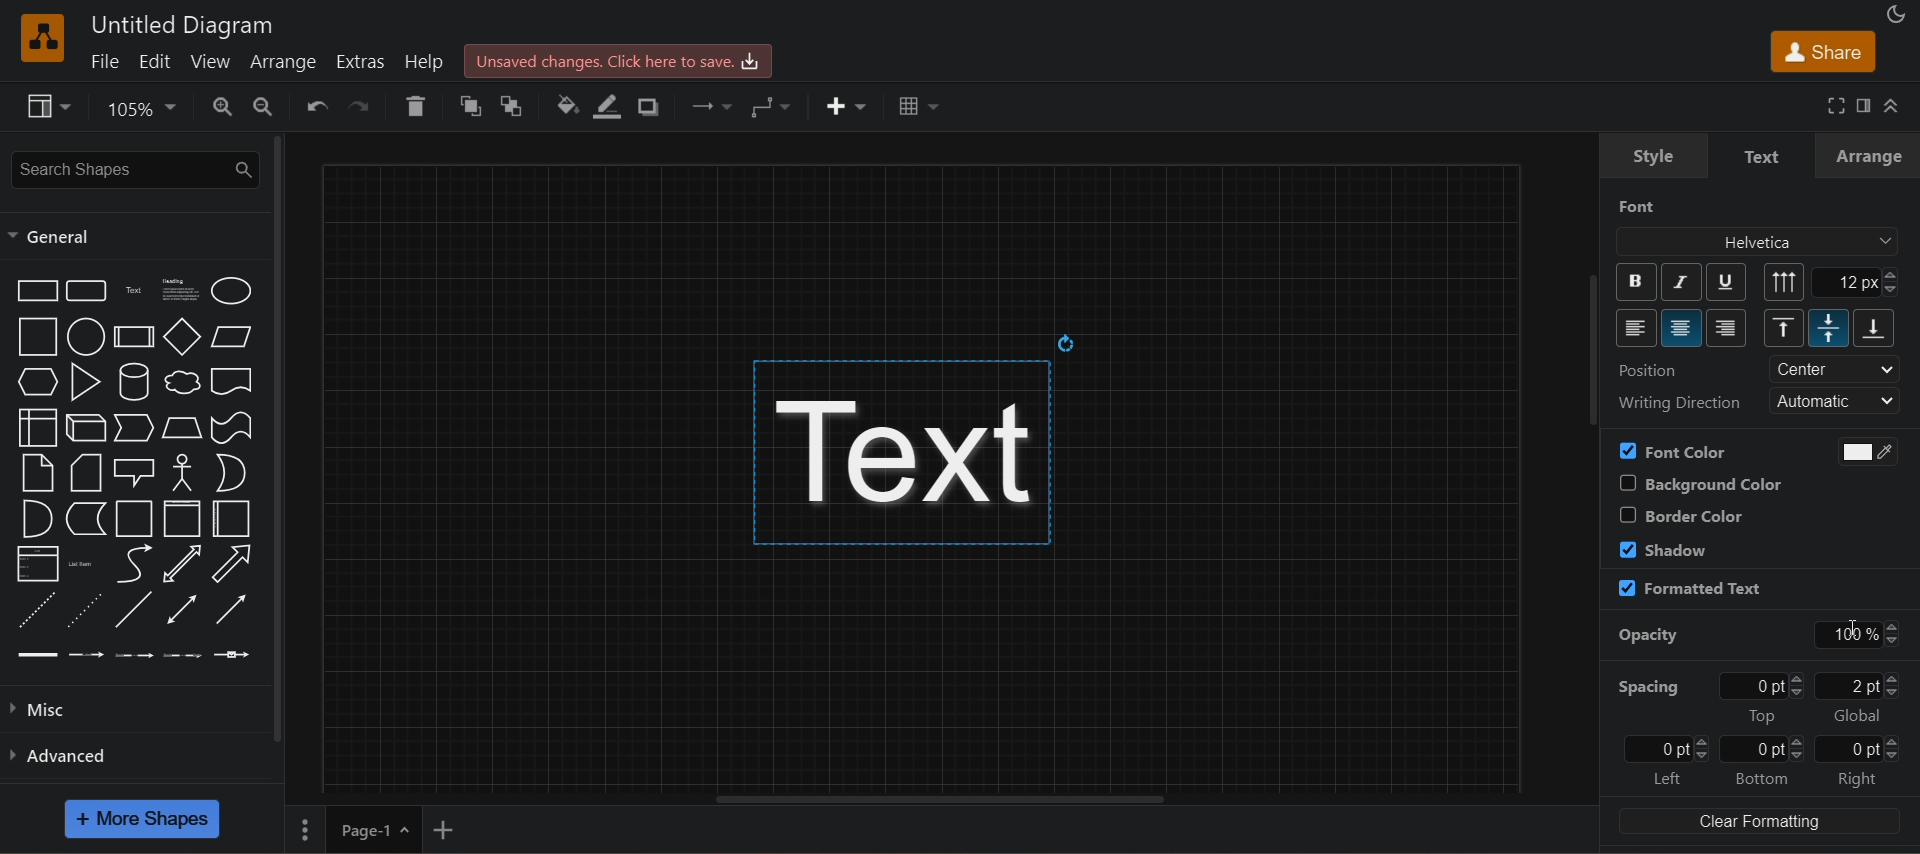  Describe the element at coordinates (135, 382) in the screenshot. I see `cylinder` at that location.